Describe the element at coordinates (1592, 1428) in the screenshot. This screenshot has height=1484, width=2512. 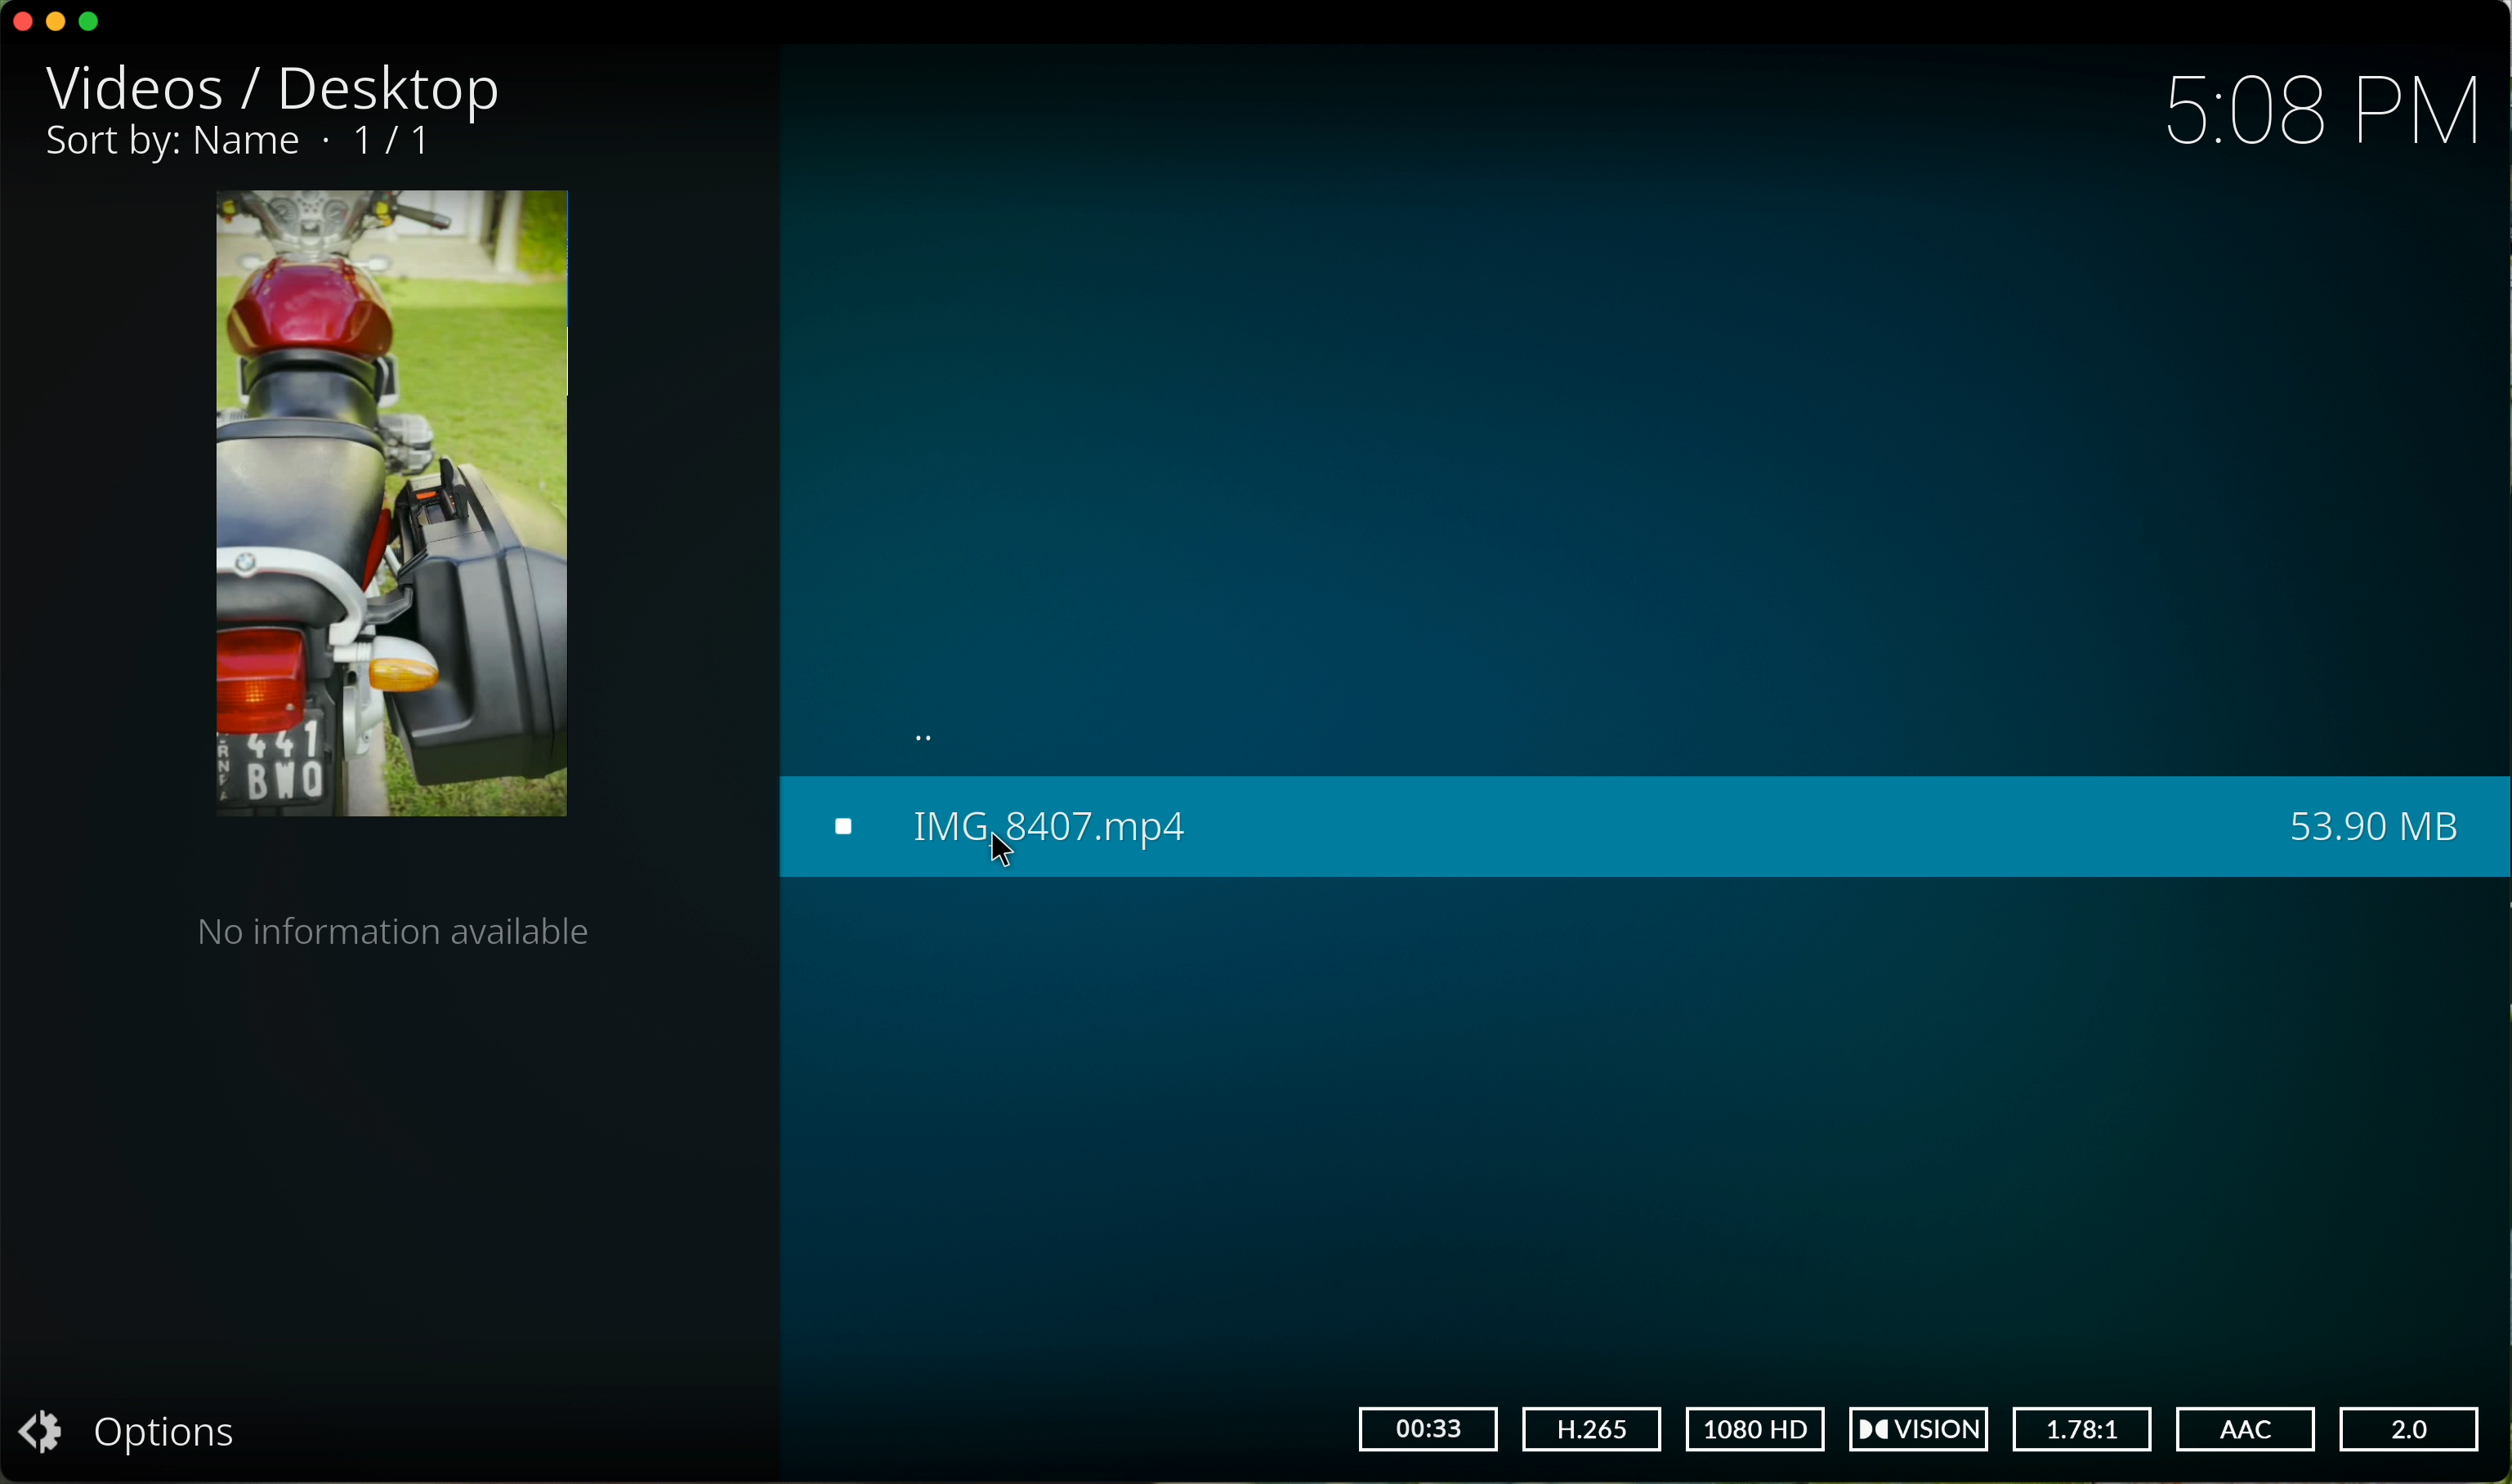
I see `H.265` at that location.